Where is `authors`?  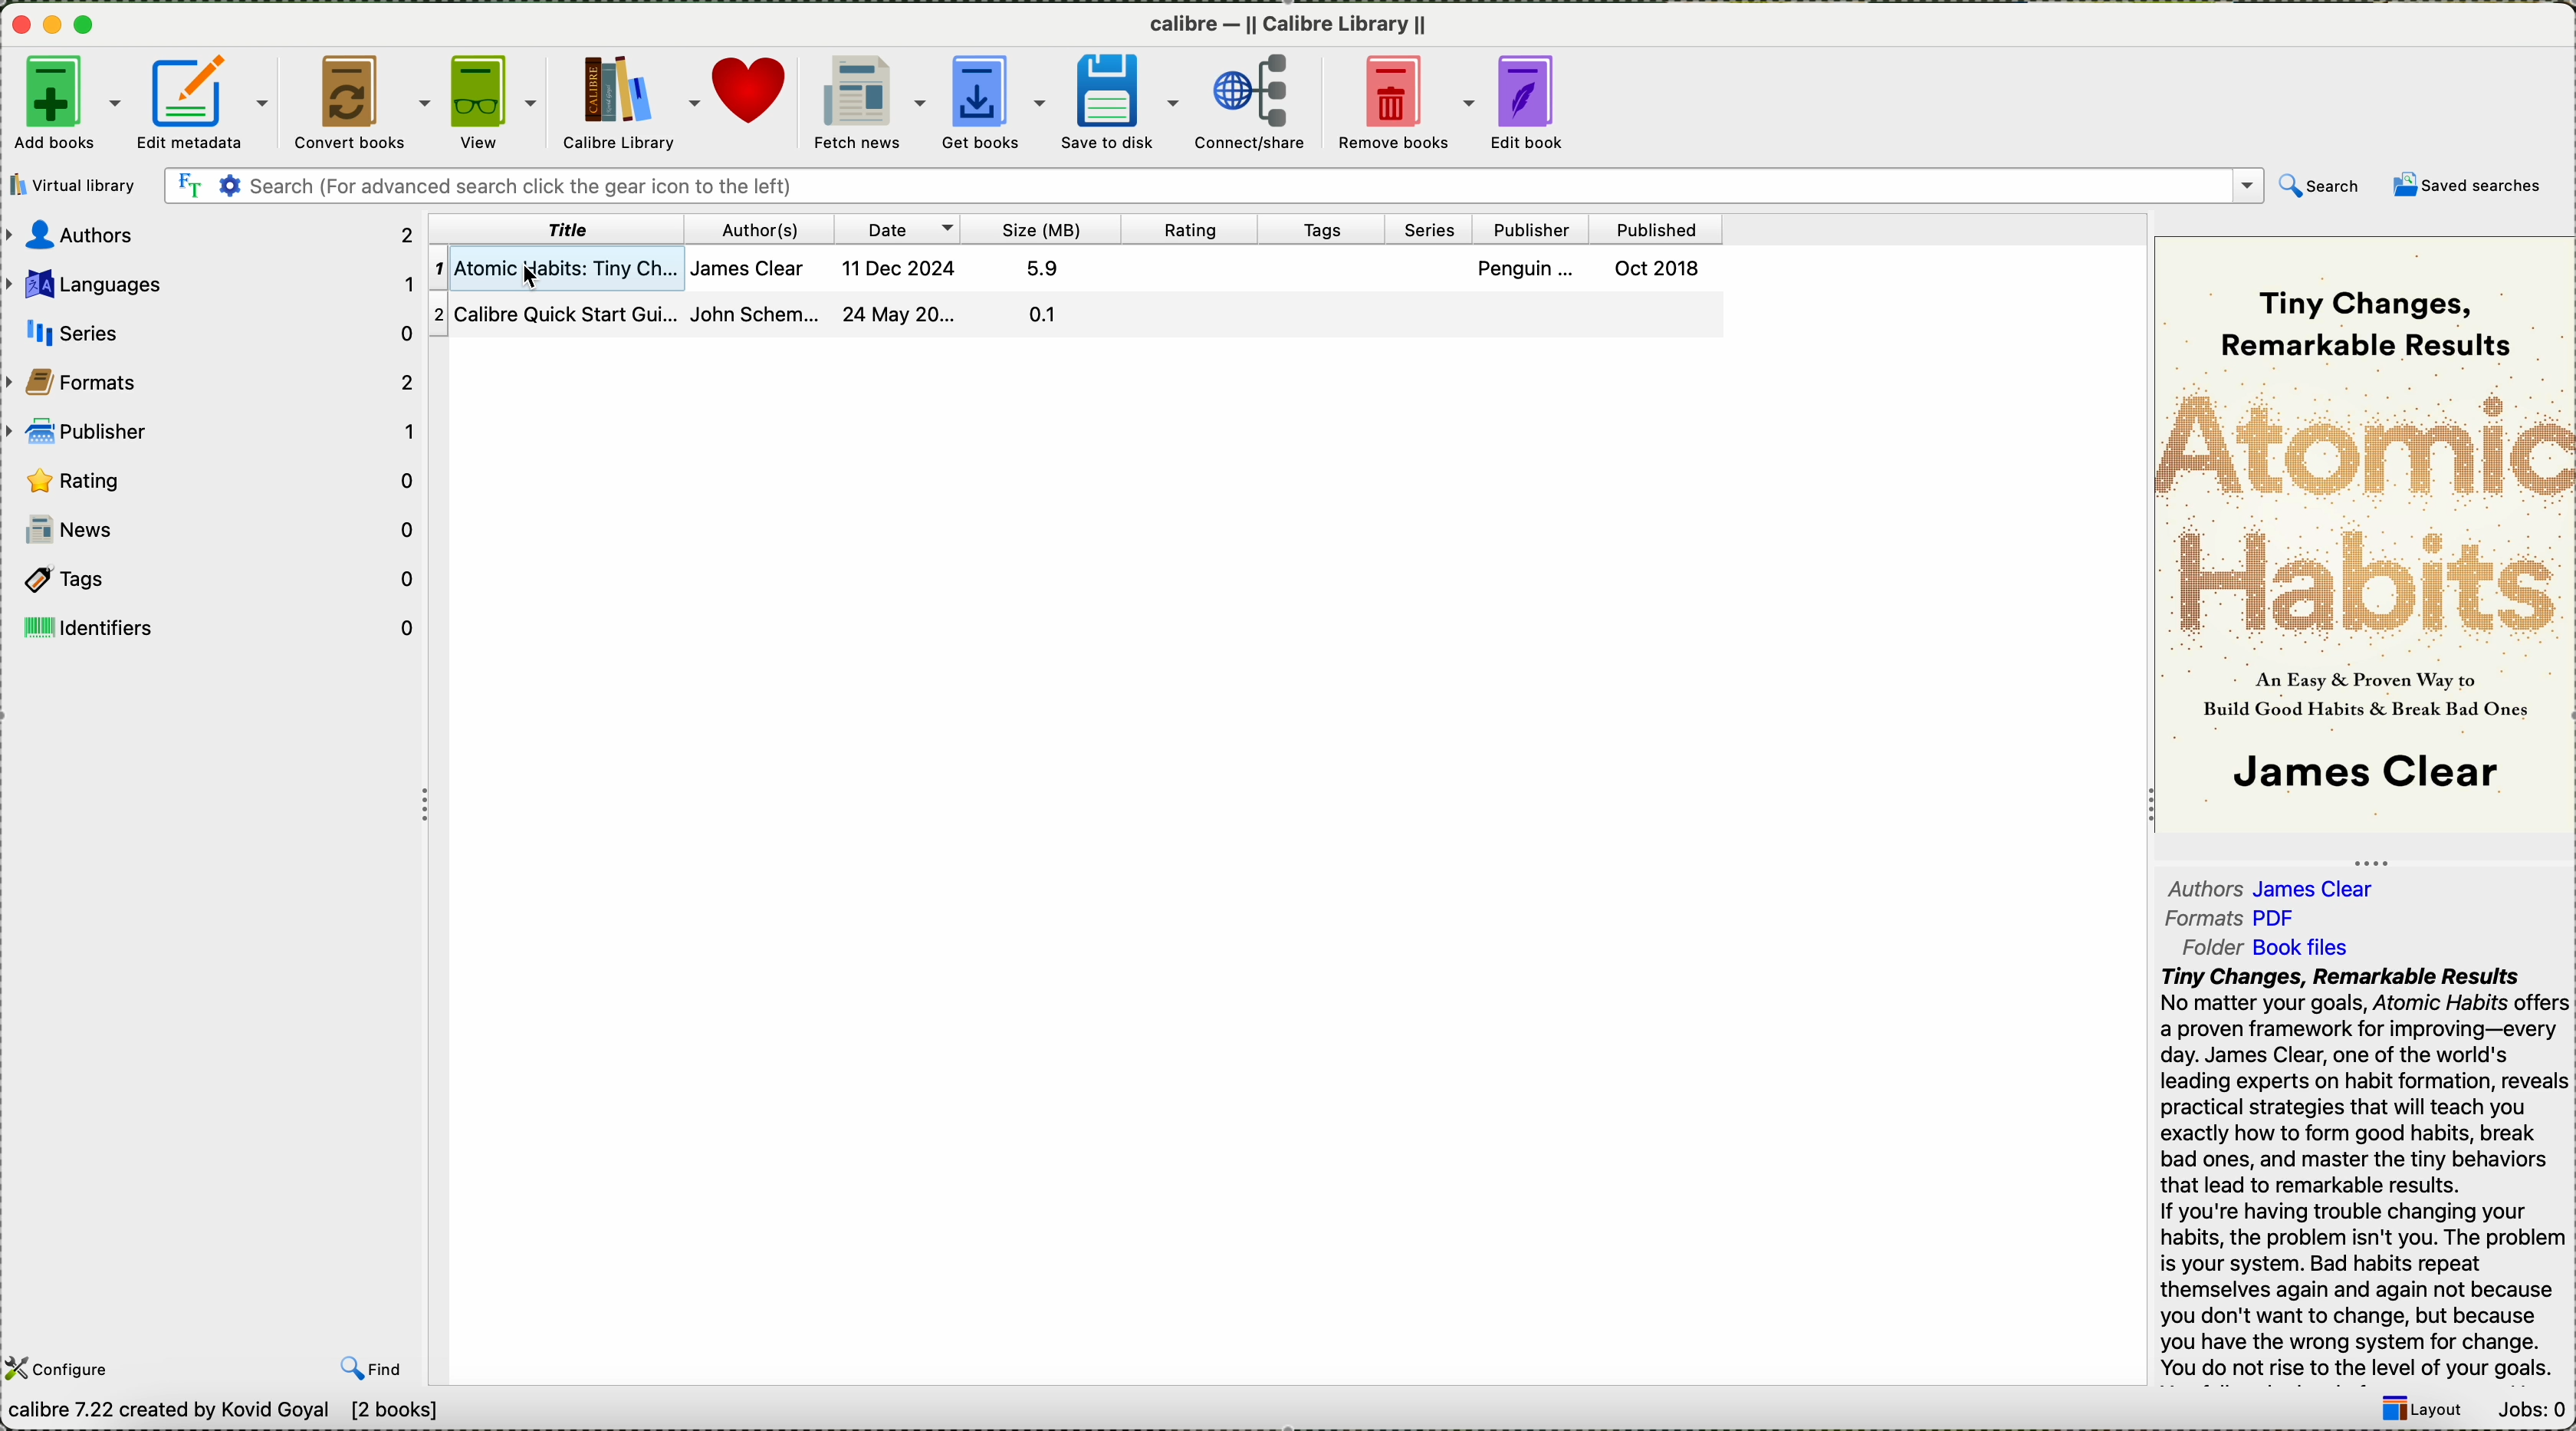
authors is located at coordinates (209, 234).